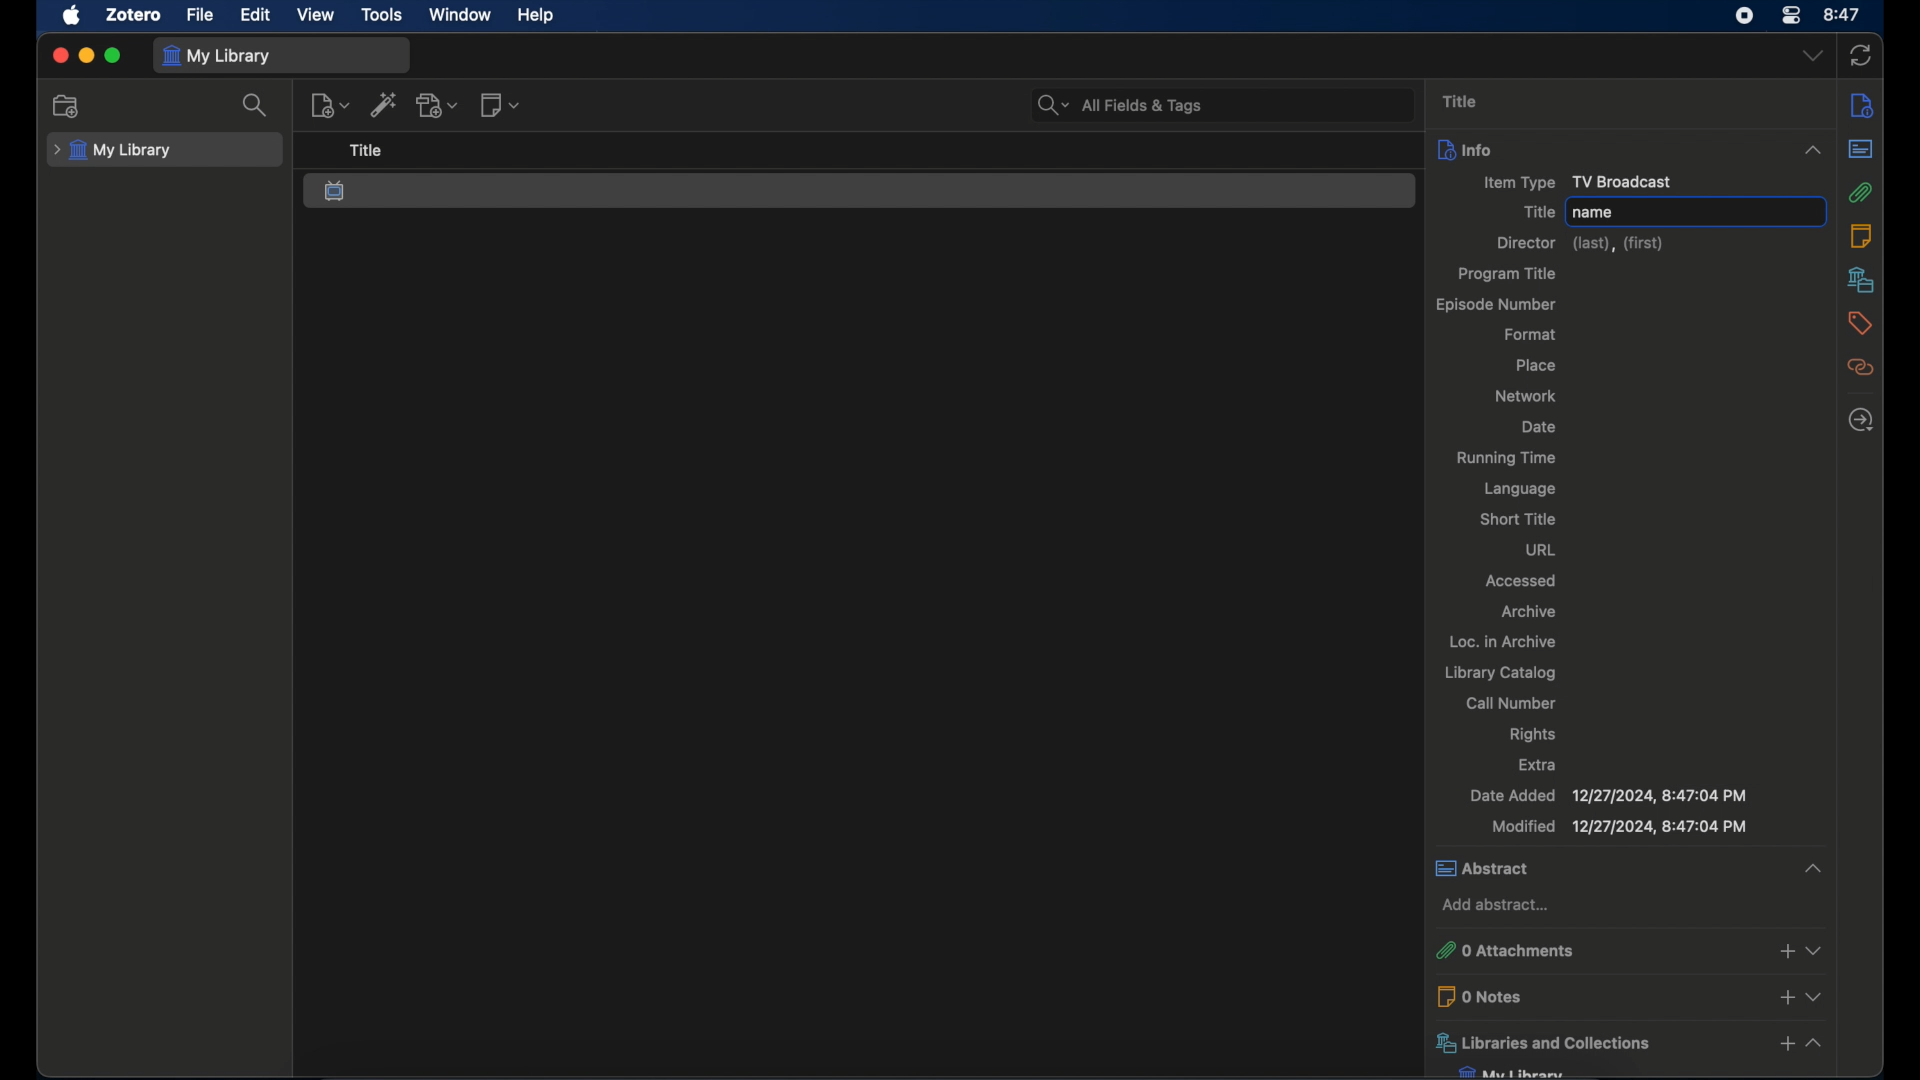 This screenshot has width=1920, height=1080. What do you see at coordinates (1596, 213) in the screenshot?
I see `name` at bounding box center [1596, 213].